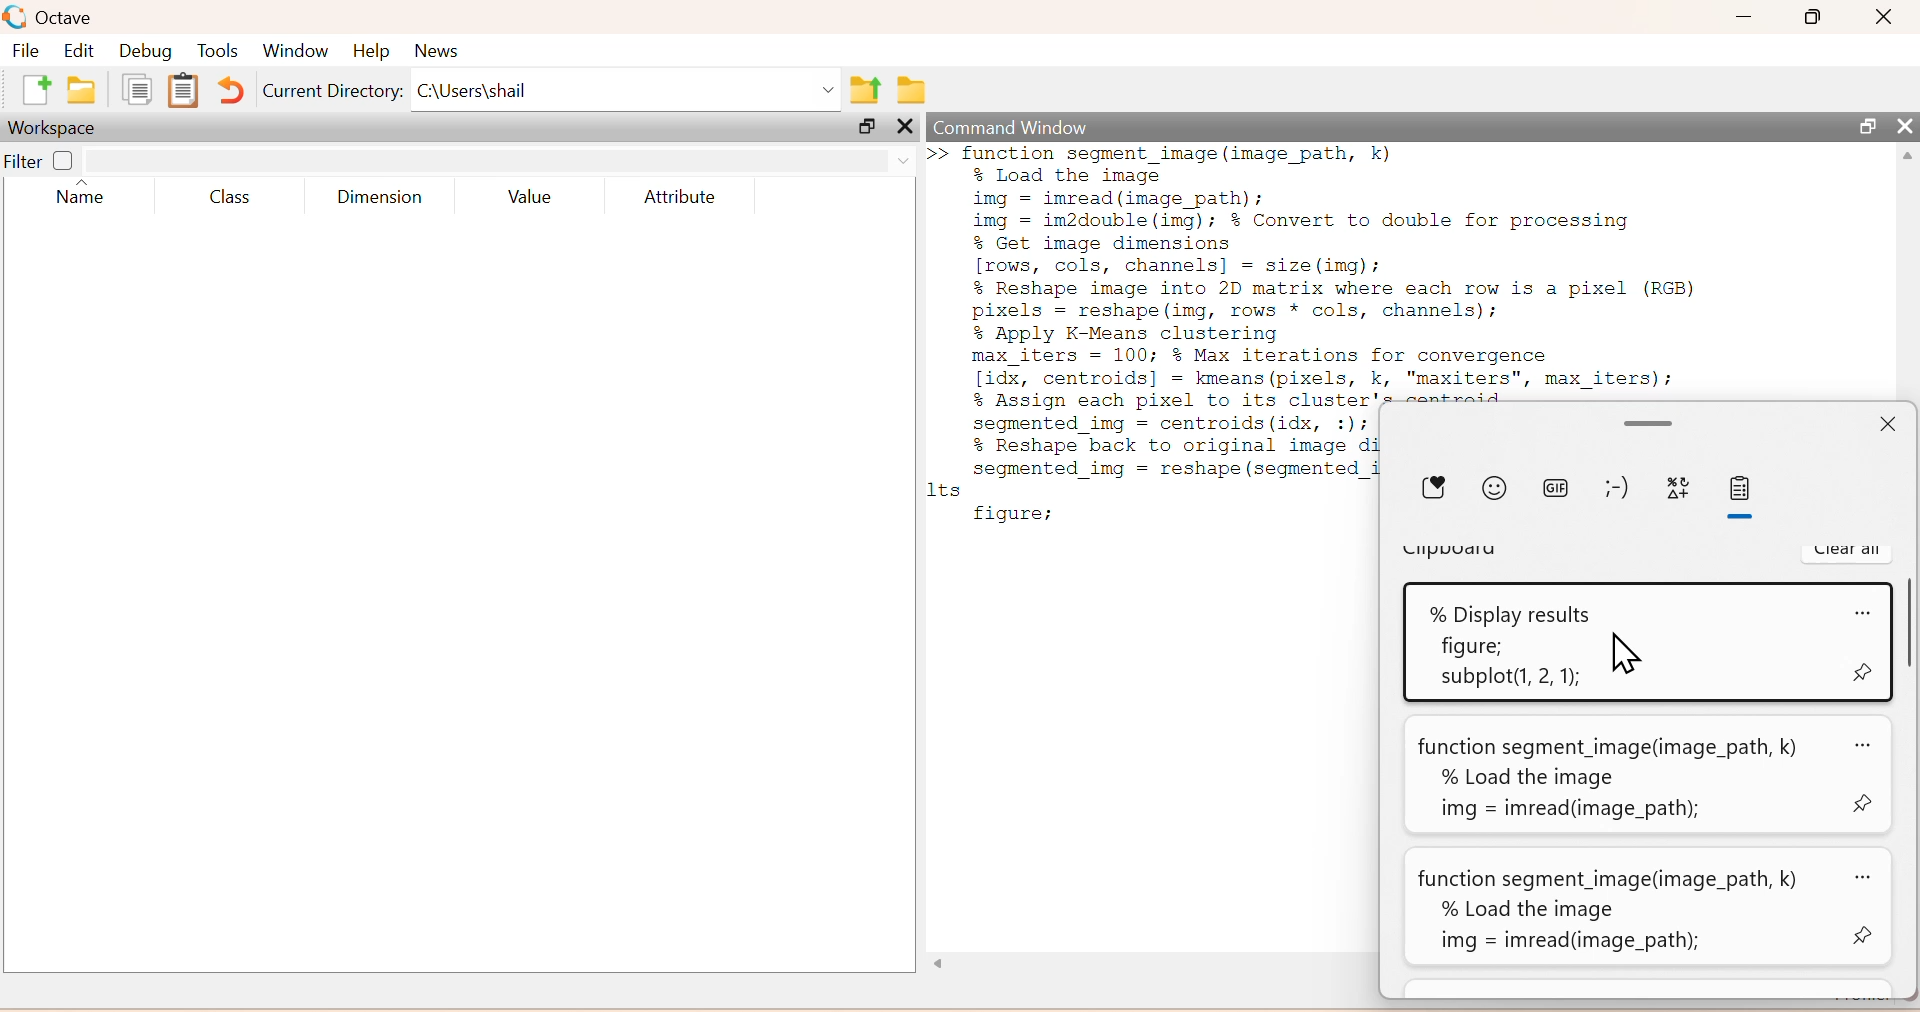 This screenshot has height=1012, width=1920. Describe the element at coordinates (218, 53) in the screenshot. I see `Tools` at that location.